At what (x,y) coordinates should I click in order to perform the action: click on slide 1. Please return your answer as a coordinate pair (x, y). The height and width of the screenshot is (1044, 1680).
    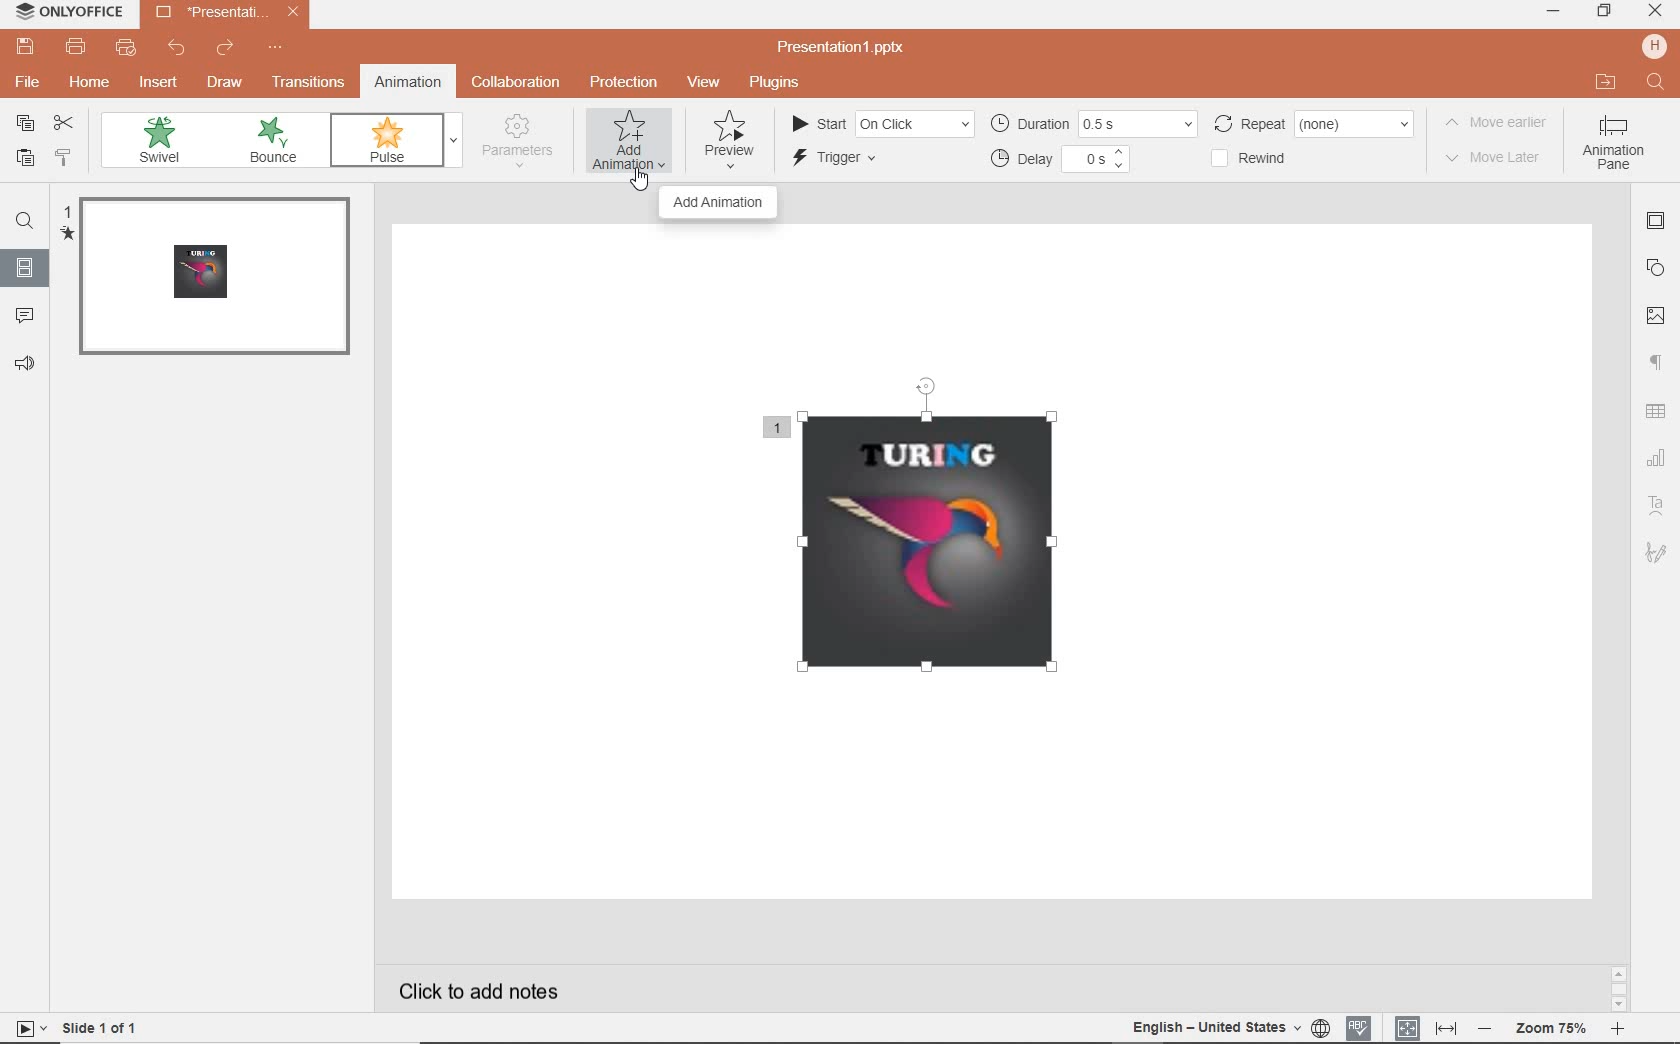
    Looking at the image, I should click on (212, 279).